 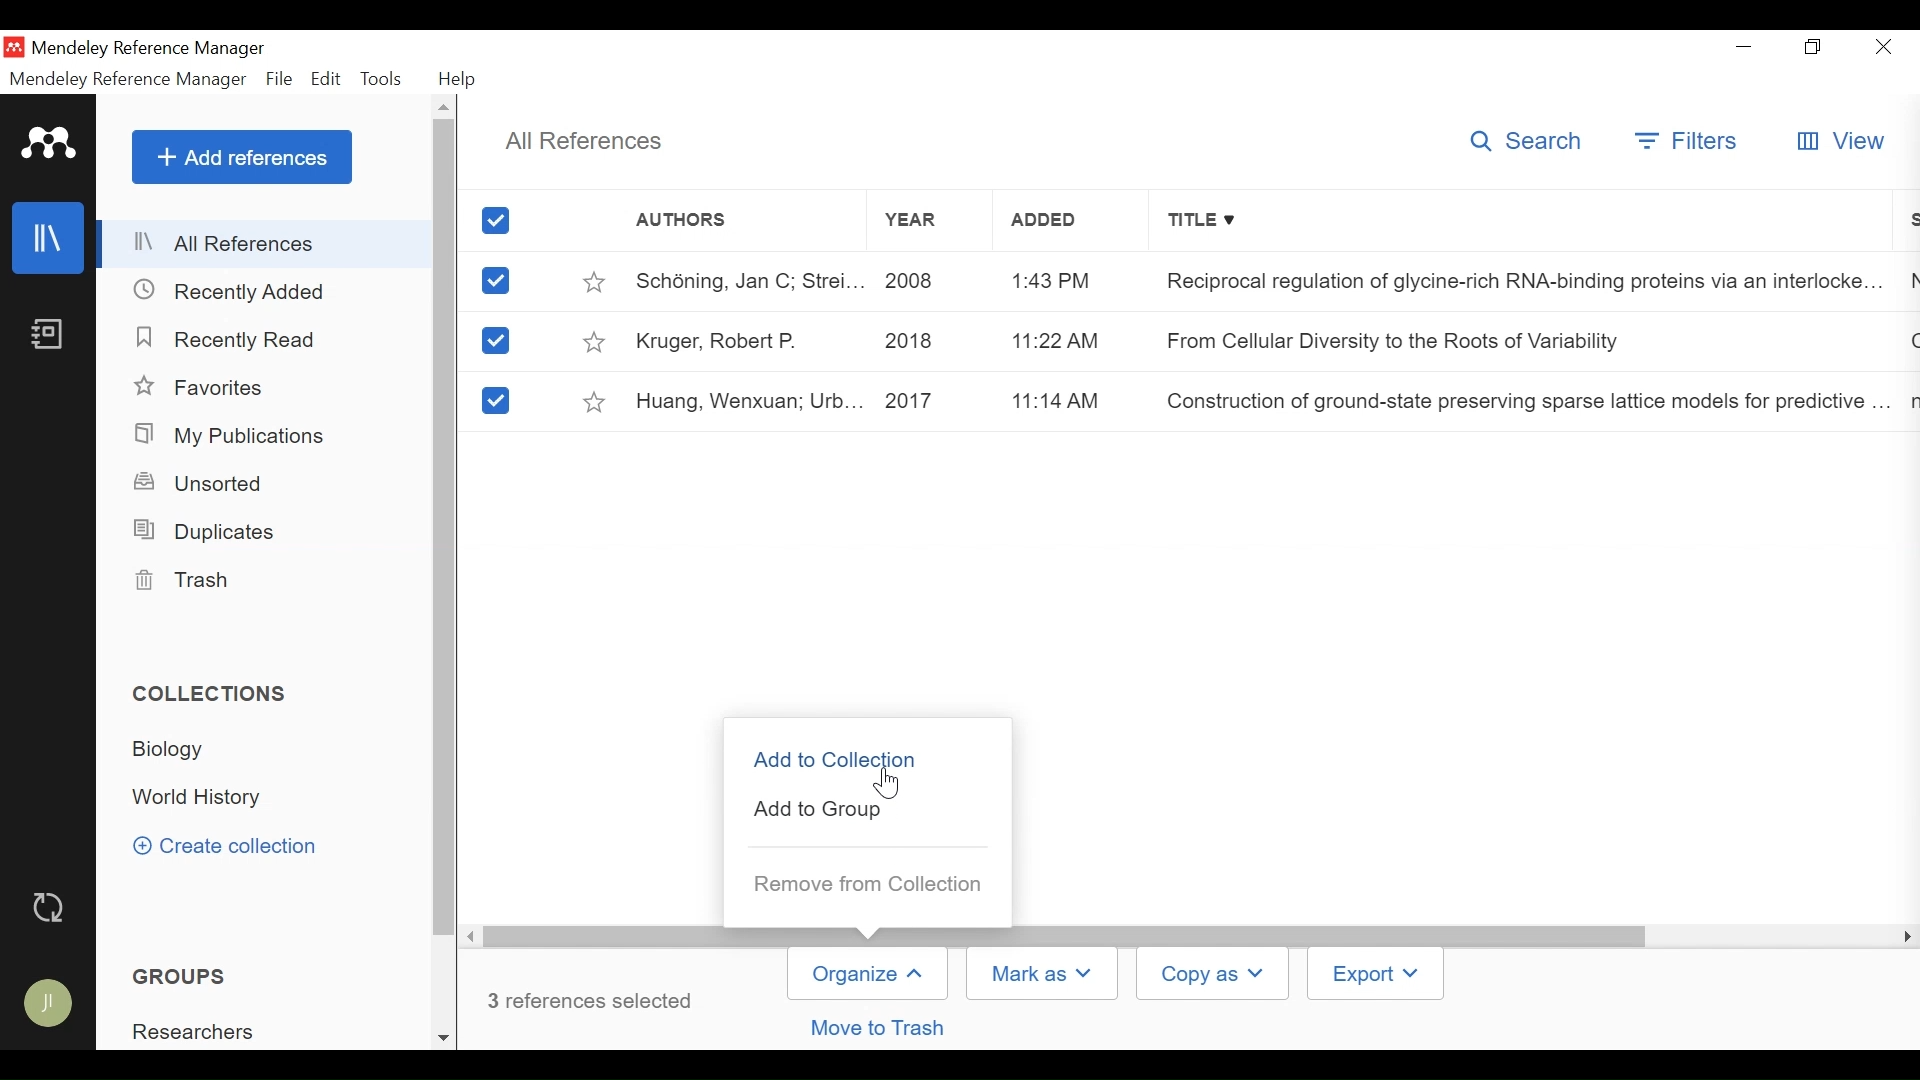 What do you see at coordinates (1688, 143) in the screenshot?
I see `Filters` at bounding box center [1688, 143].